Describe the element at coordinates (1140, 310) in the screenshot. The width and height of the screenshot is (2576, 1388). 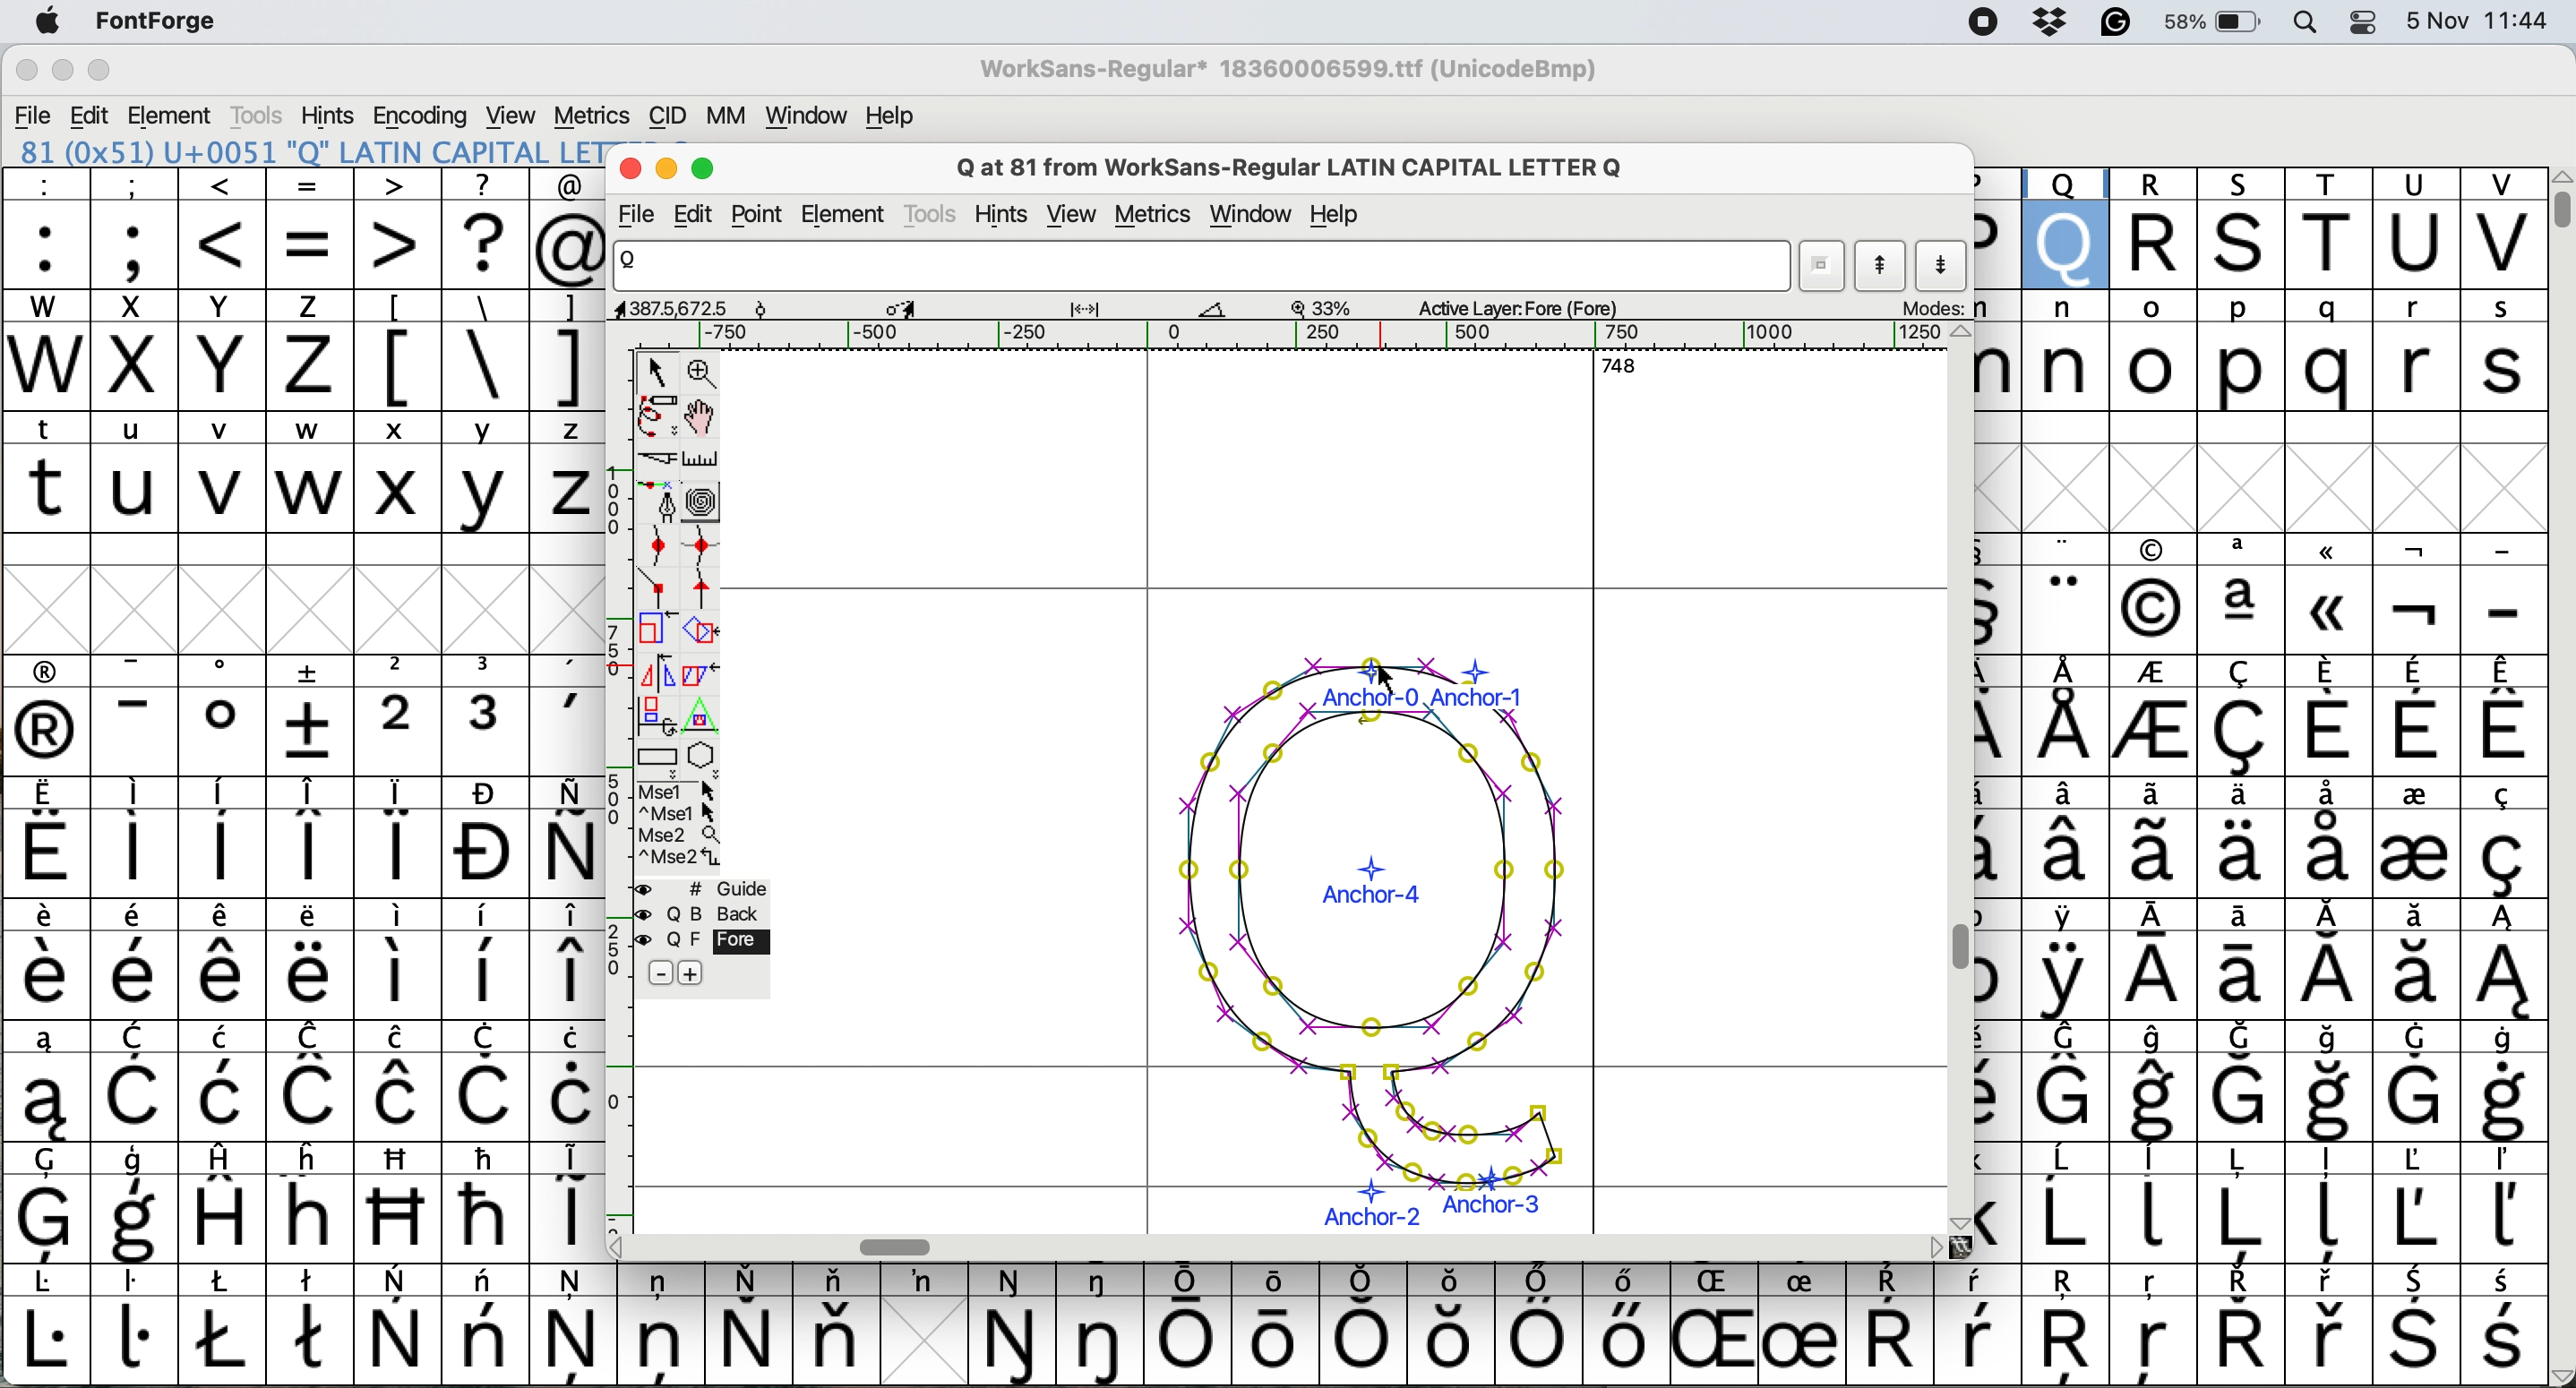
I see `glyph details` at that location.